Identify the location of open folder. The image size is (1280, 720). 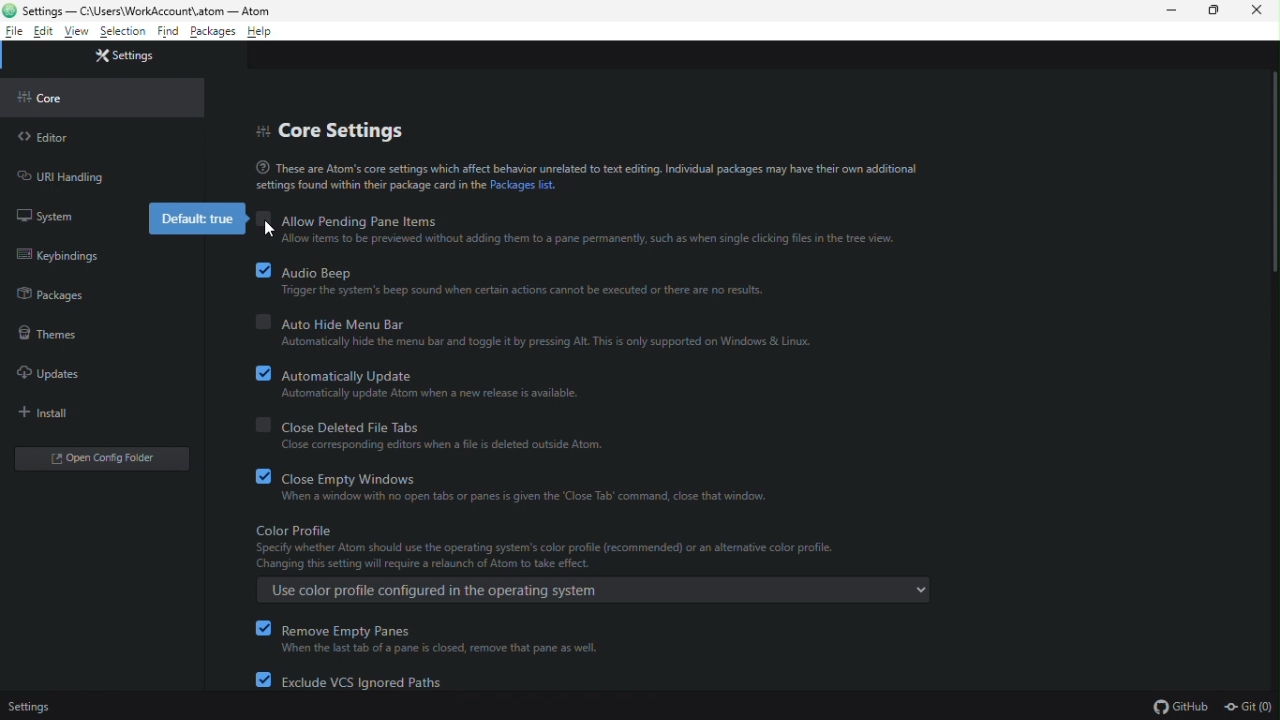
(104, 461).